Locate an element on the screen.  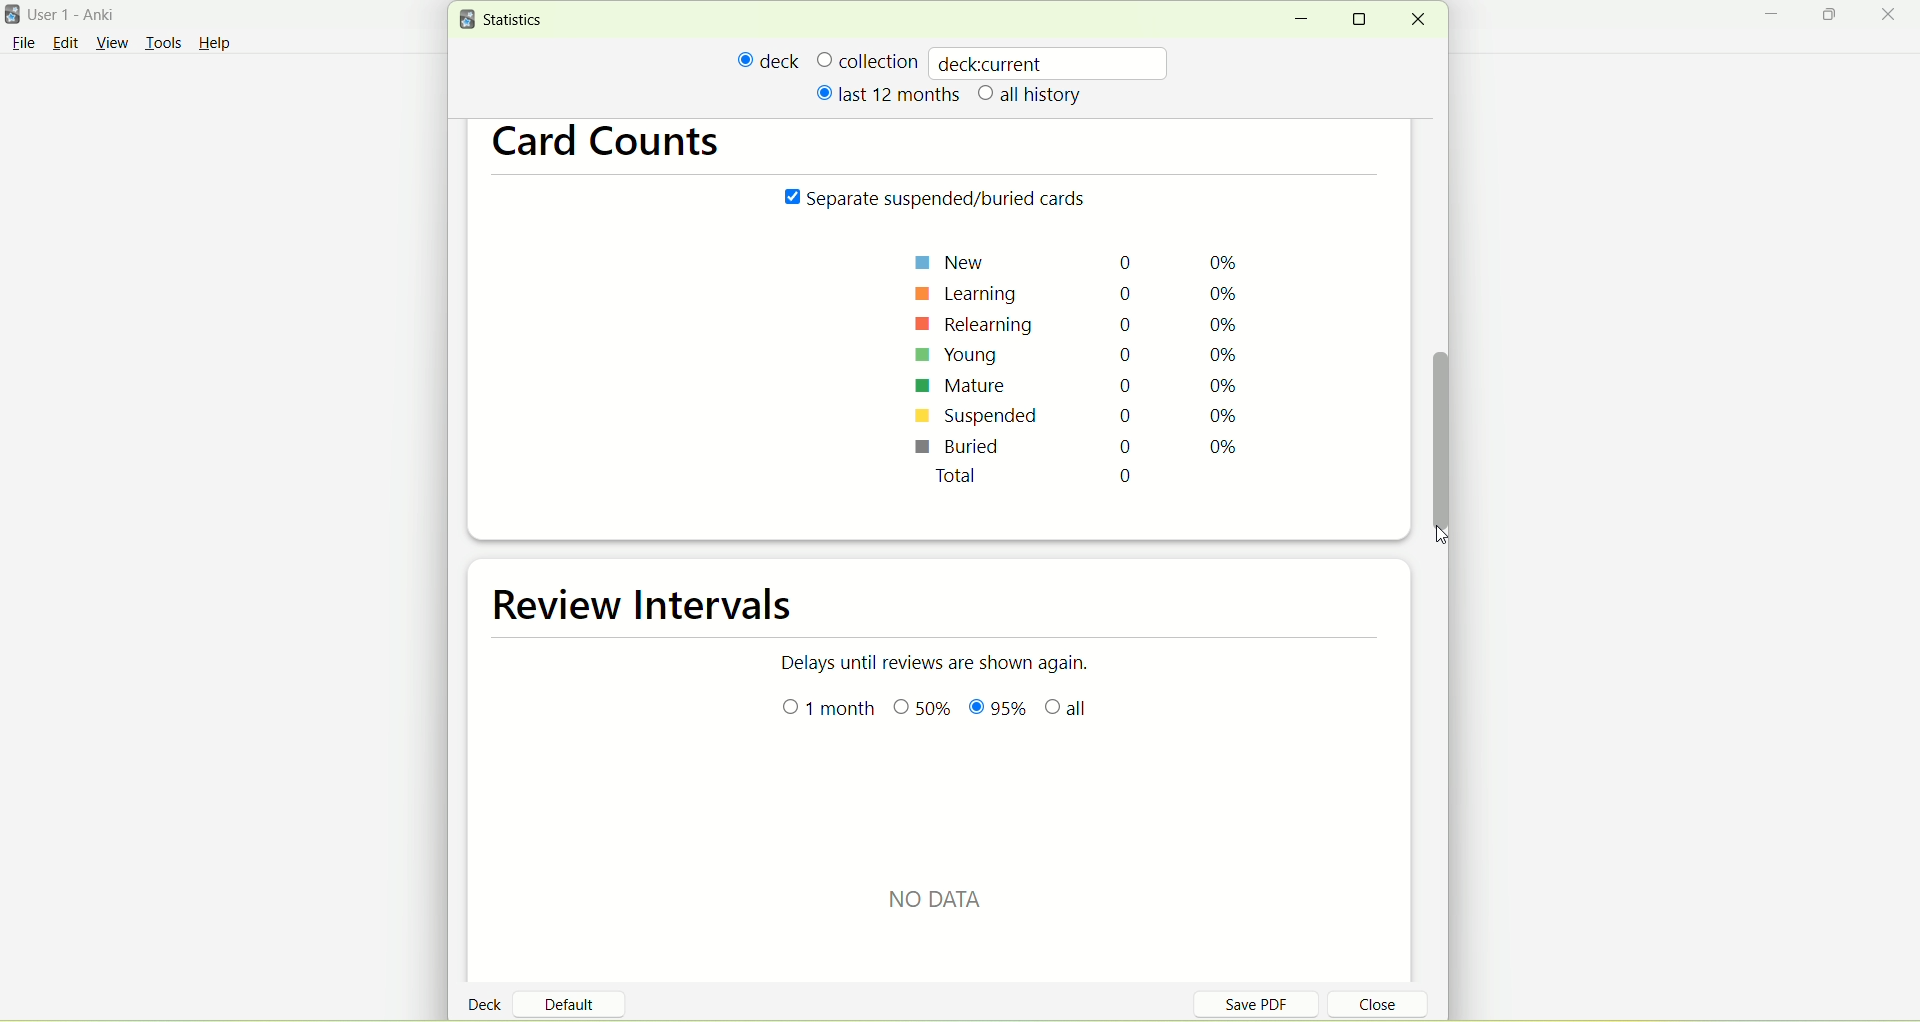
close is located at coordinates (1417, 20).